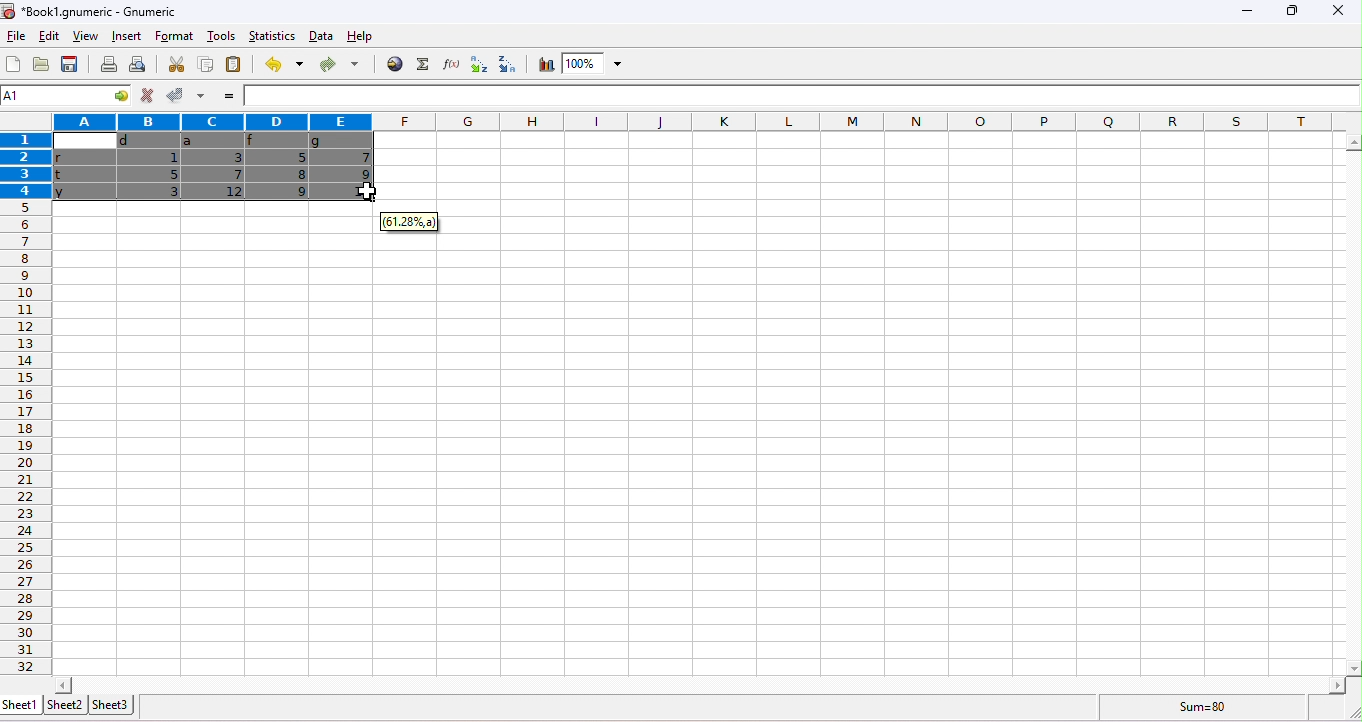 This screenshot has width=1362, height=722. I want to click on file, so click(14, 36).